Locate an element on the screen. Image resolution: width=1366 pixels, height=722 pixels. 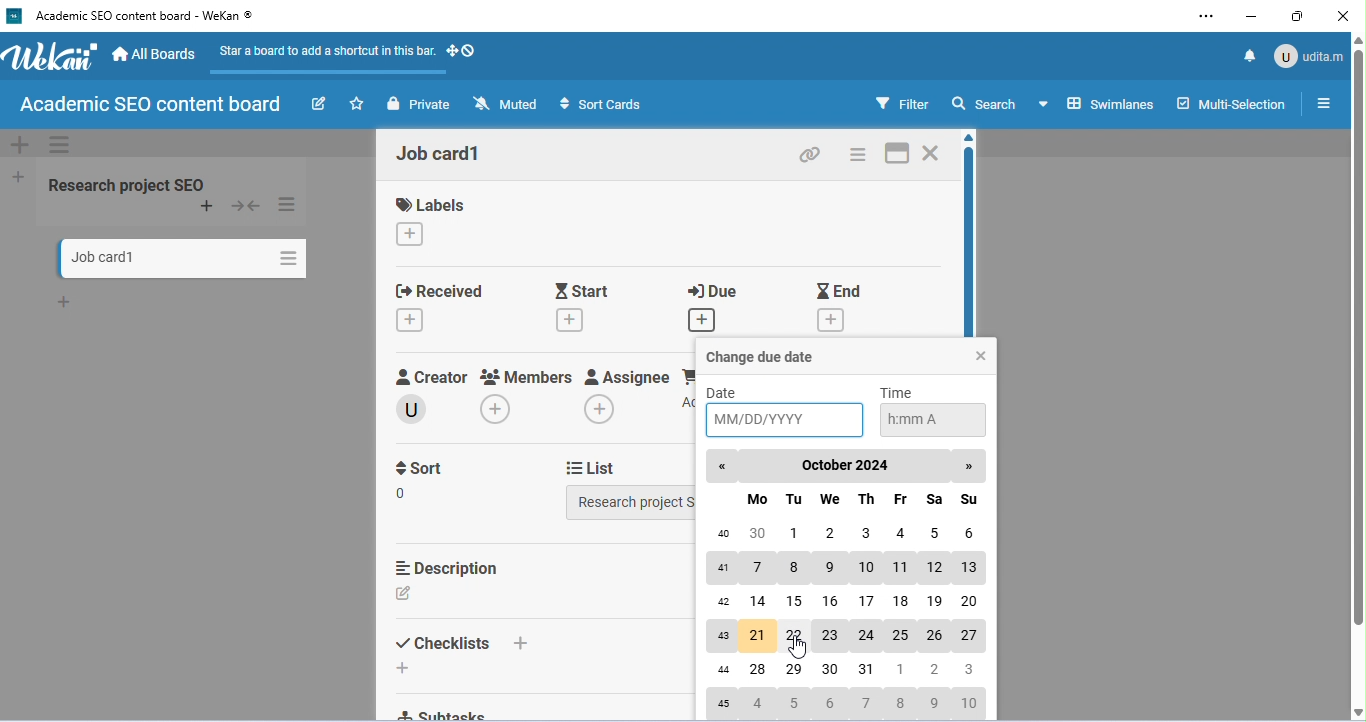
add starting date is located at coordinates (571, 318).